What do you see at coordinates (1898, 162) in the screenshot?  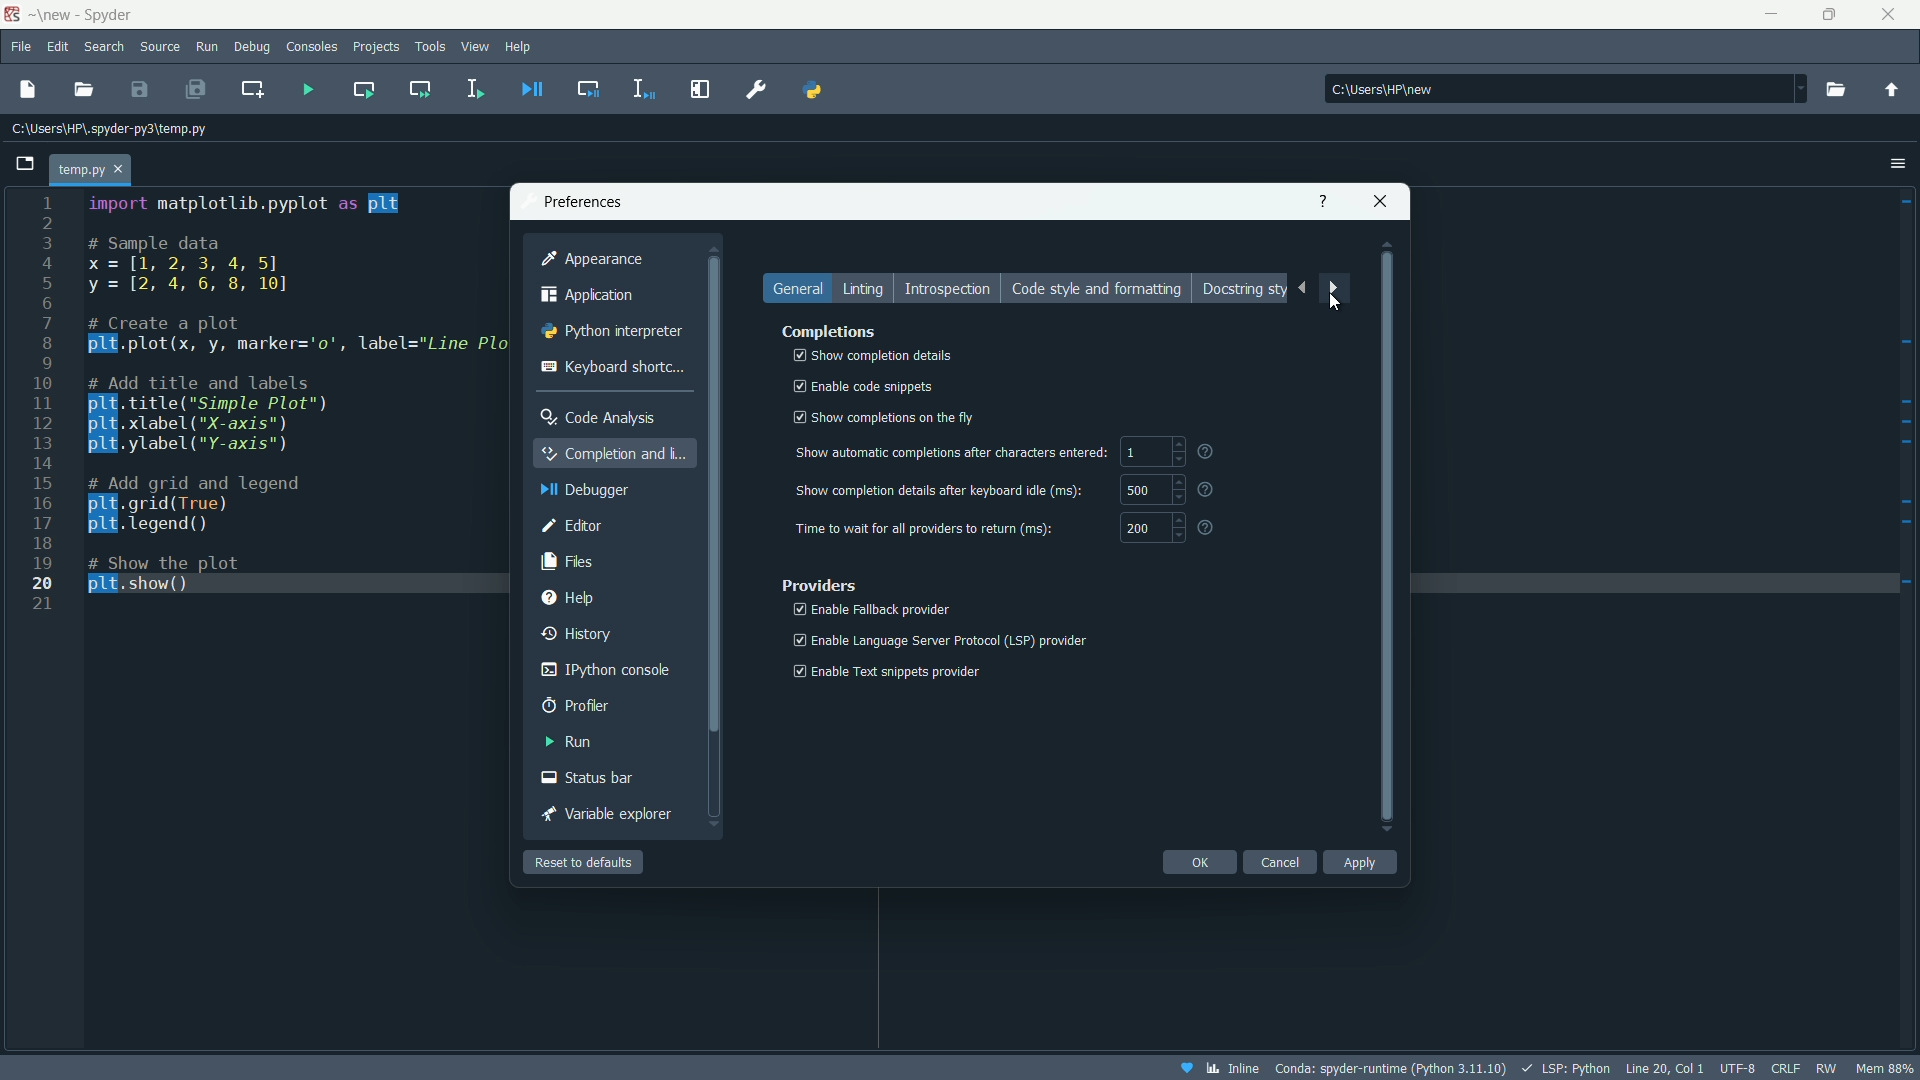 I see `options` at bounding box center [1898, 162].